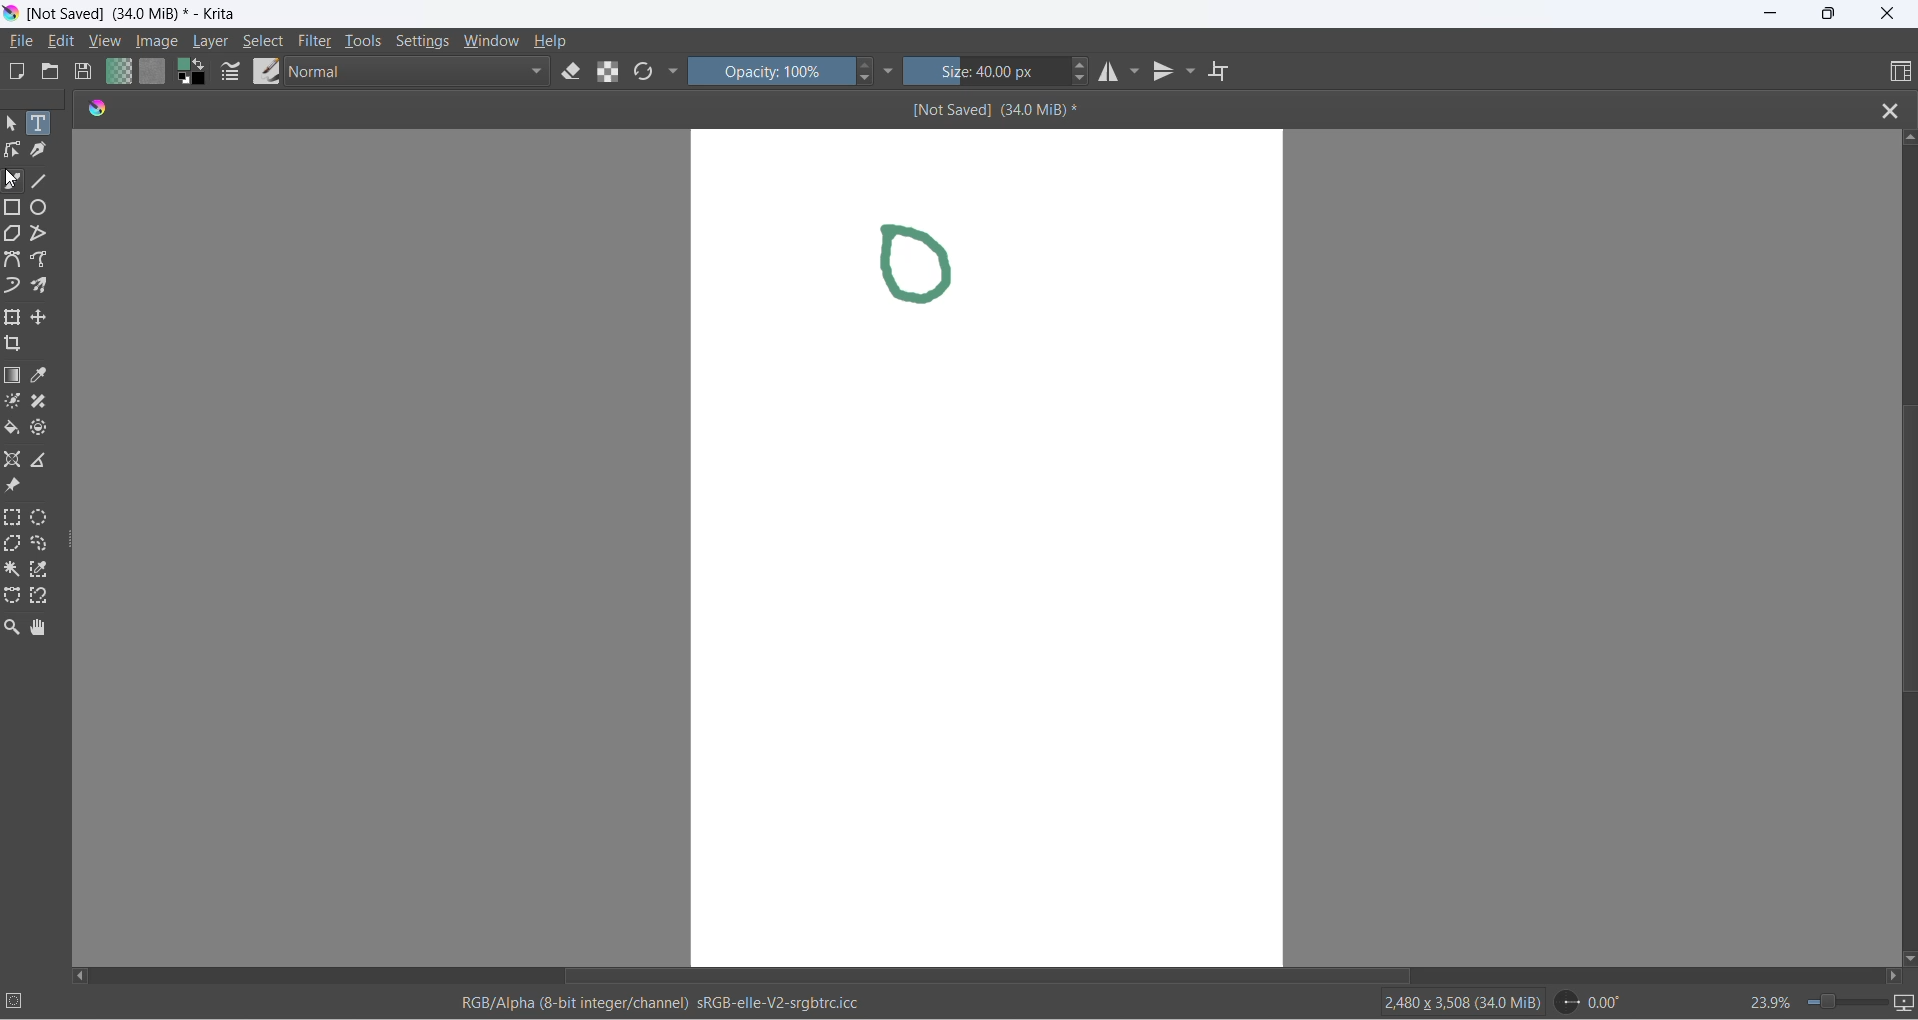  Describe the element at coordinates (118, 72) in the screenshot. I see `fill gradients` at that location.